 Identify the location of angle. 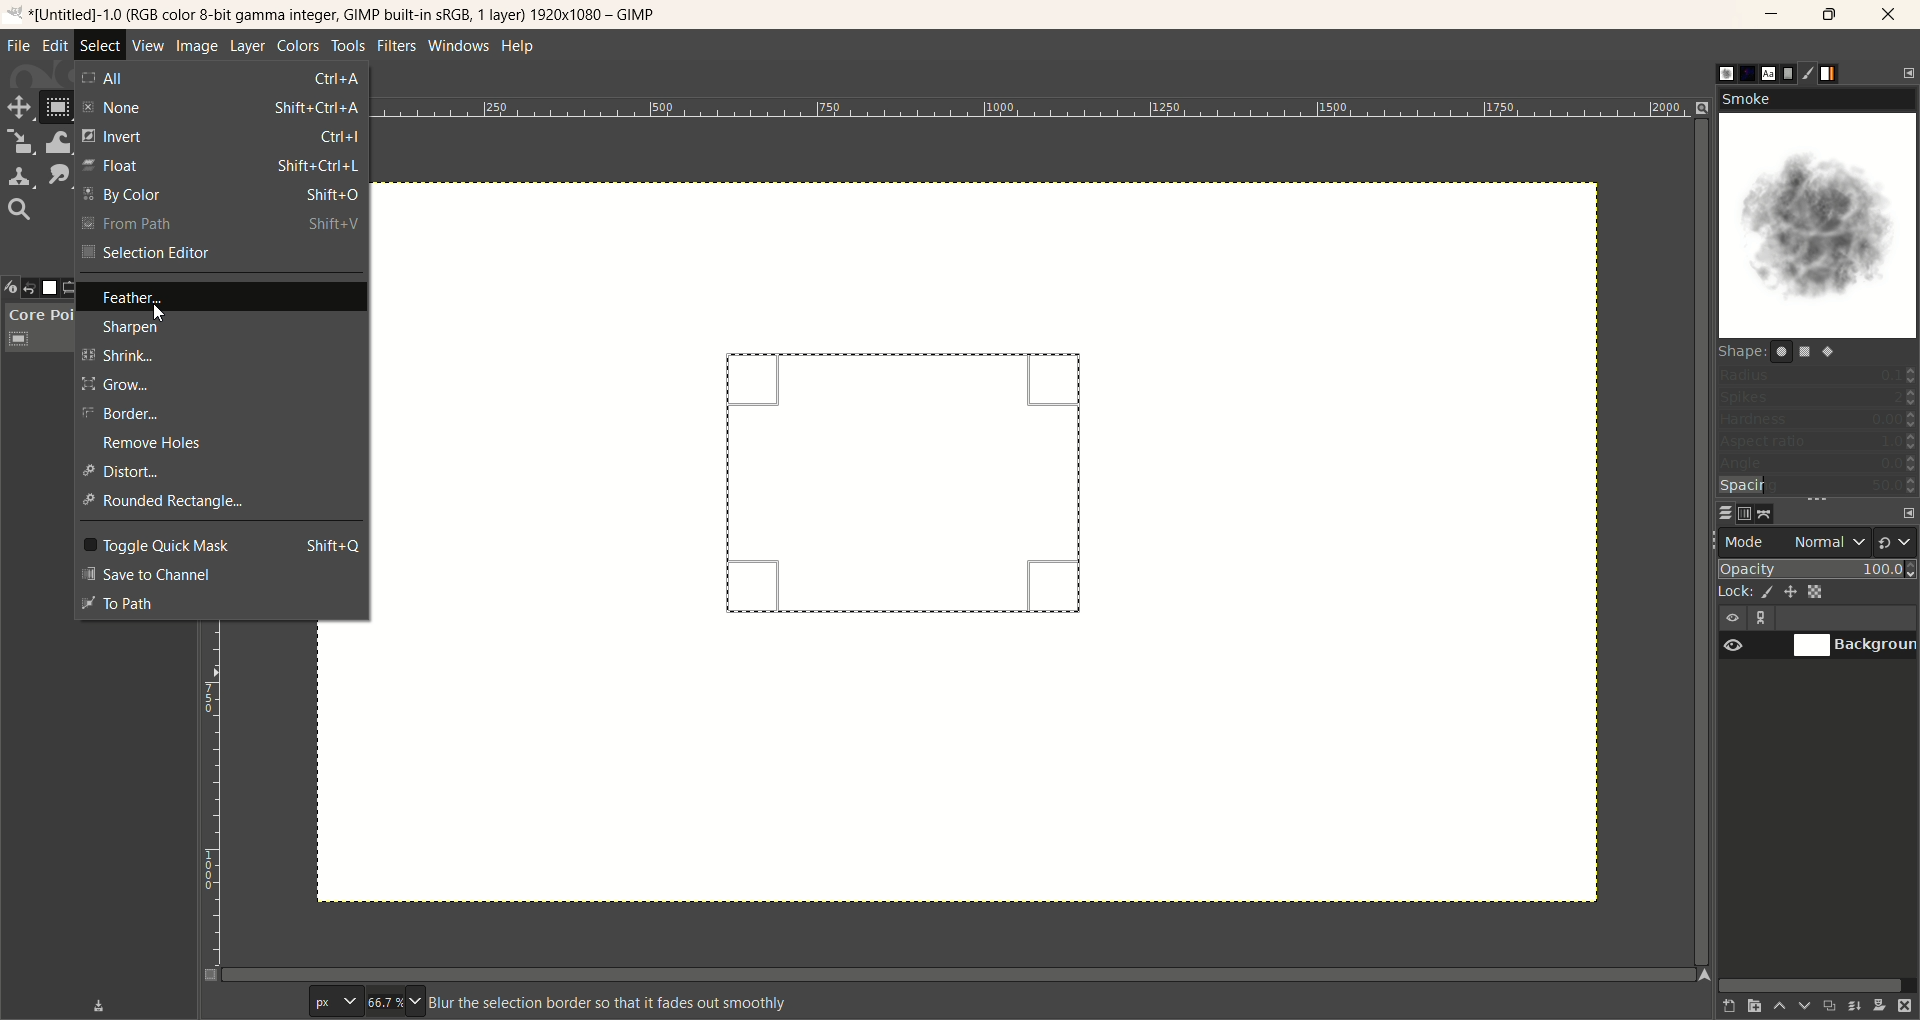
(1819, 466).